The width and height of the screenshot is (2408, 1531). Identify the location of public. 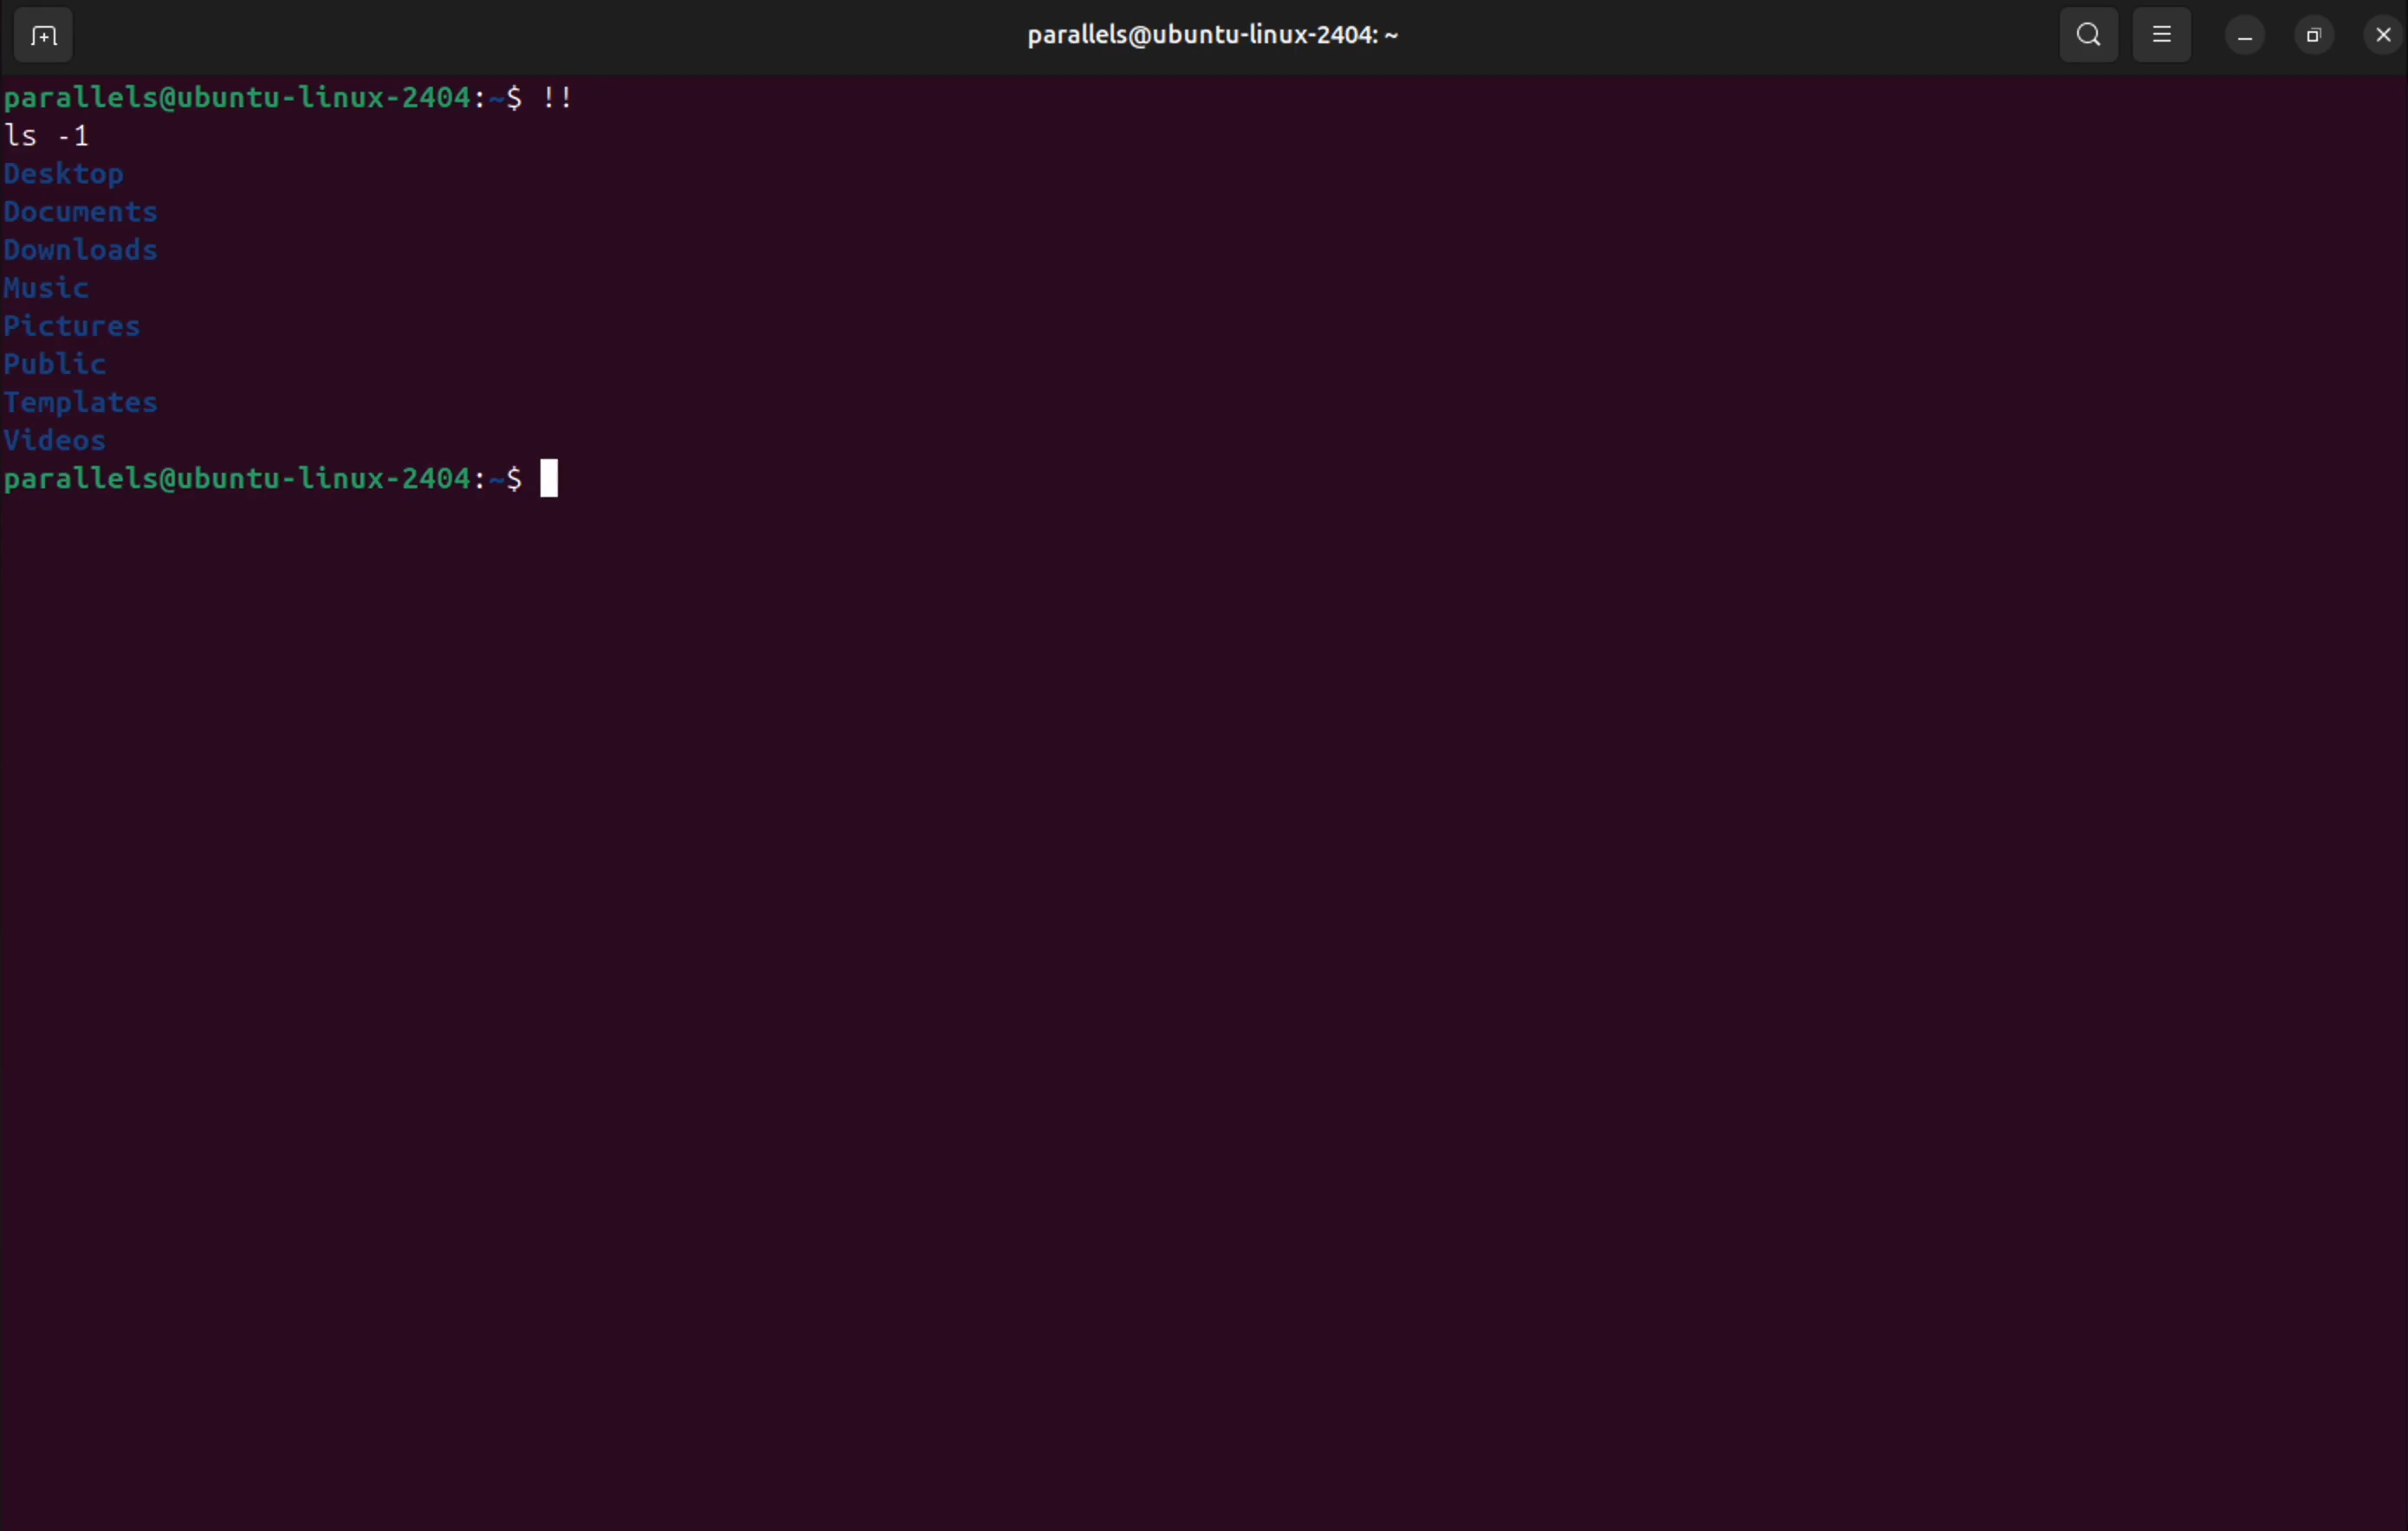
(71, 366).